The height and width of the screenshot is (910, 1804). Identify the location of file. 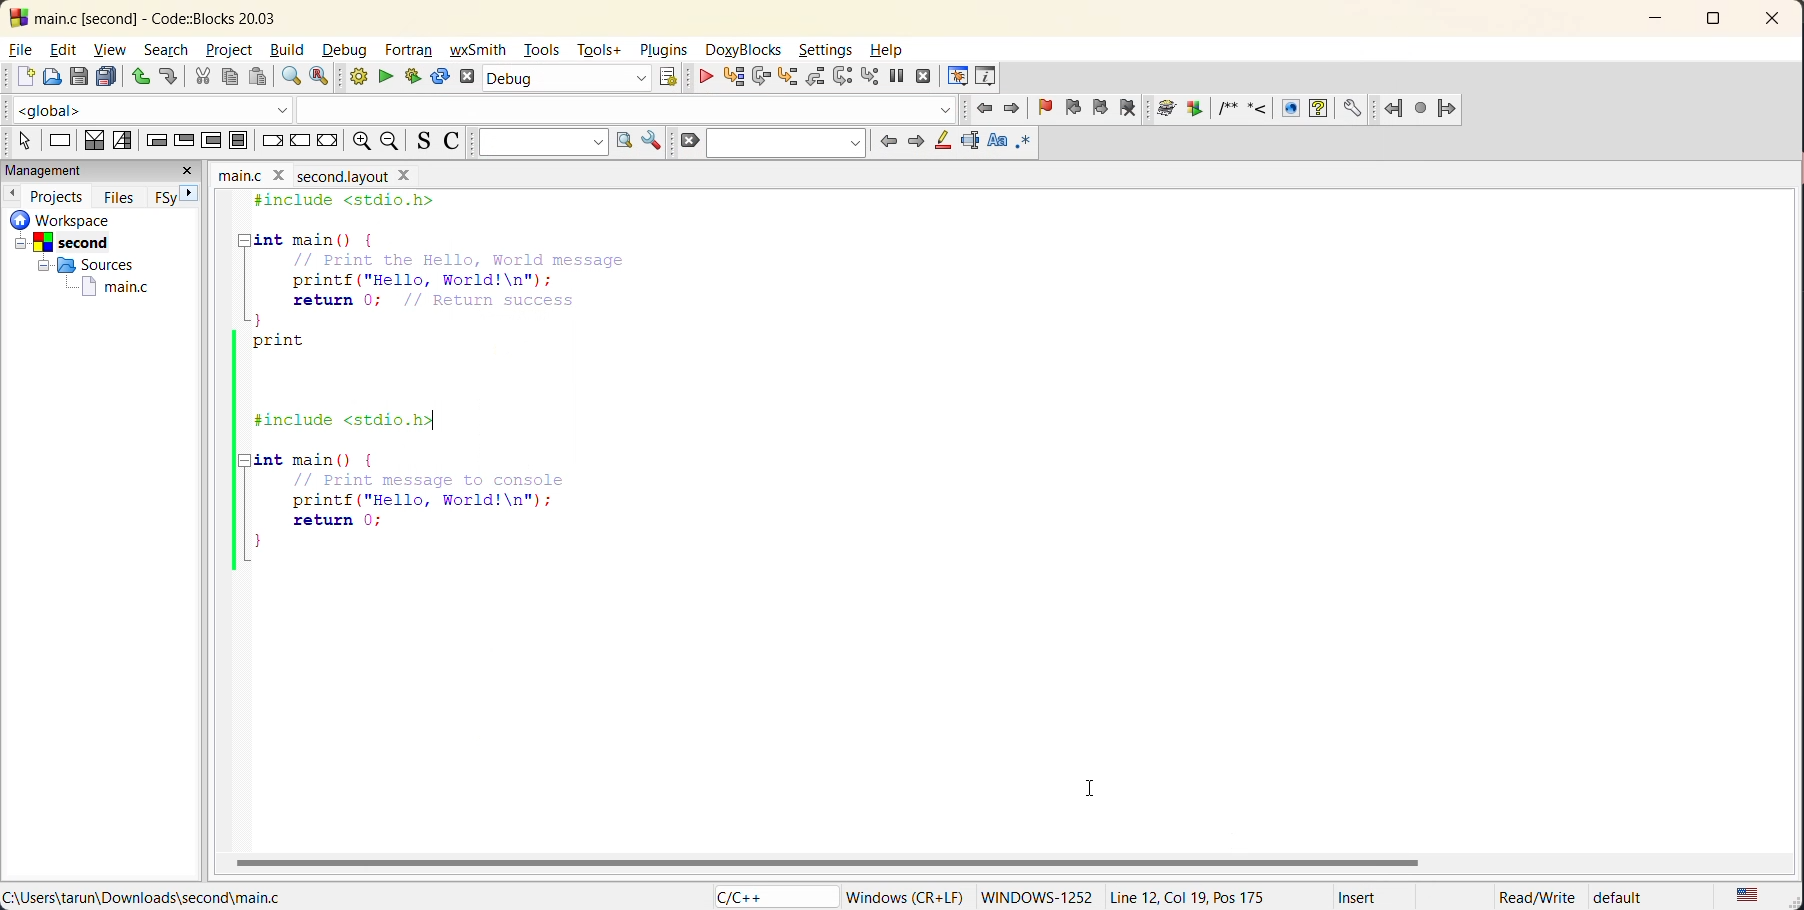
(23, 51).